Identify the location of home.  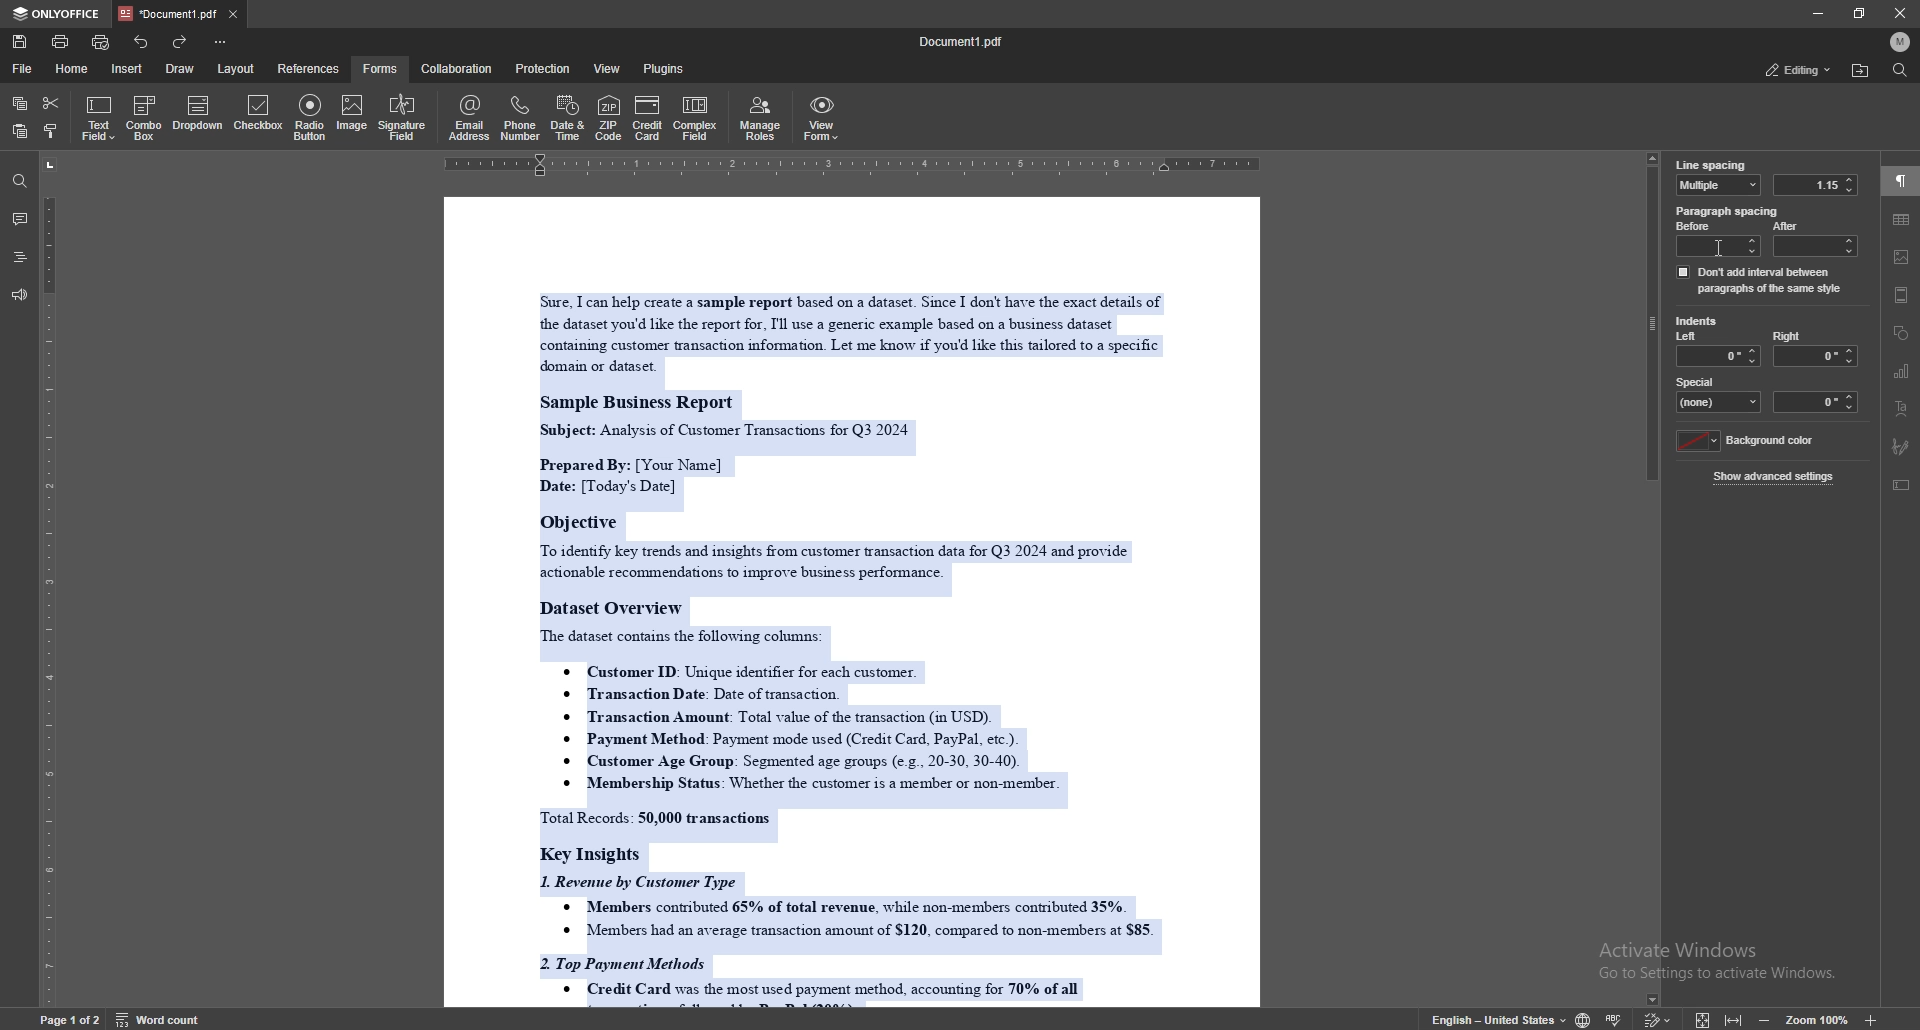
(75, 69).